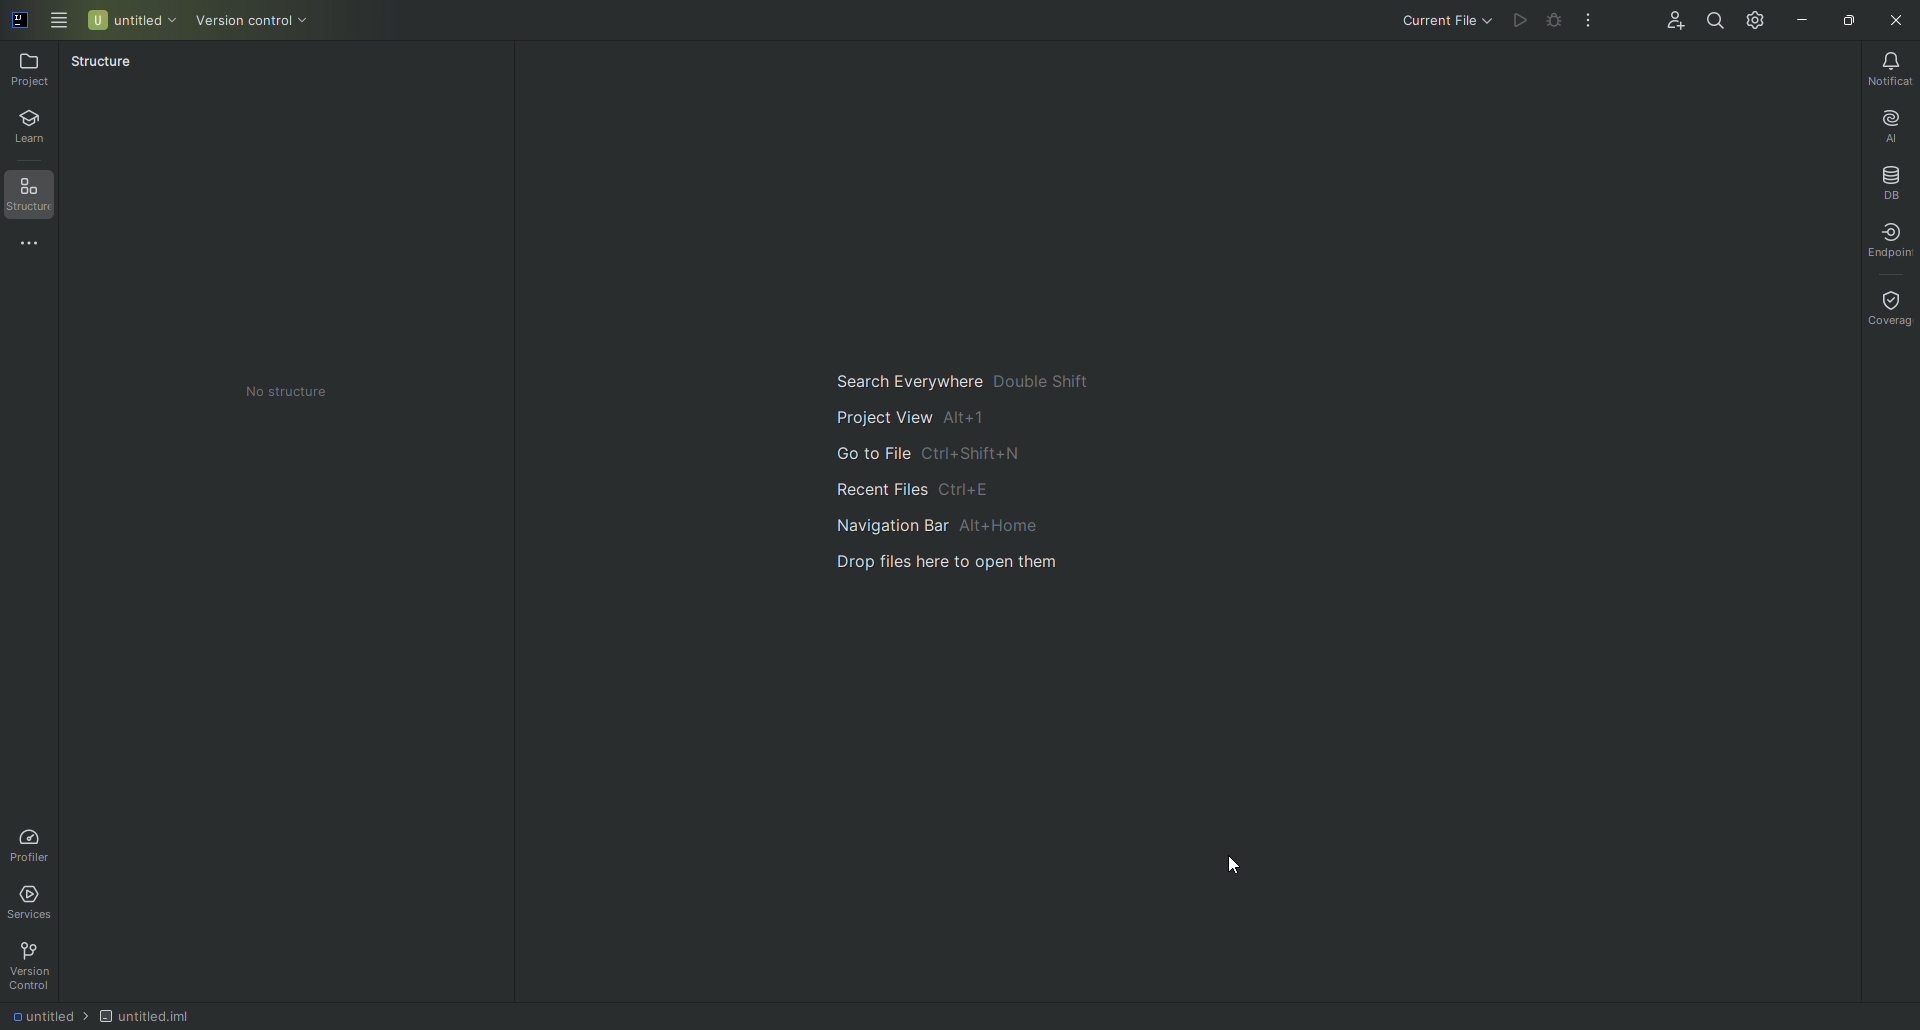 The height and width of the screenshot is (1030, 1920). What do you see at coordinates (1888, 178) in the screenshot?
I see `Database` at bounding box center [1888, 178].